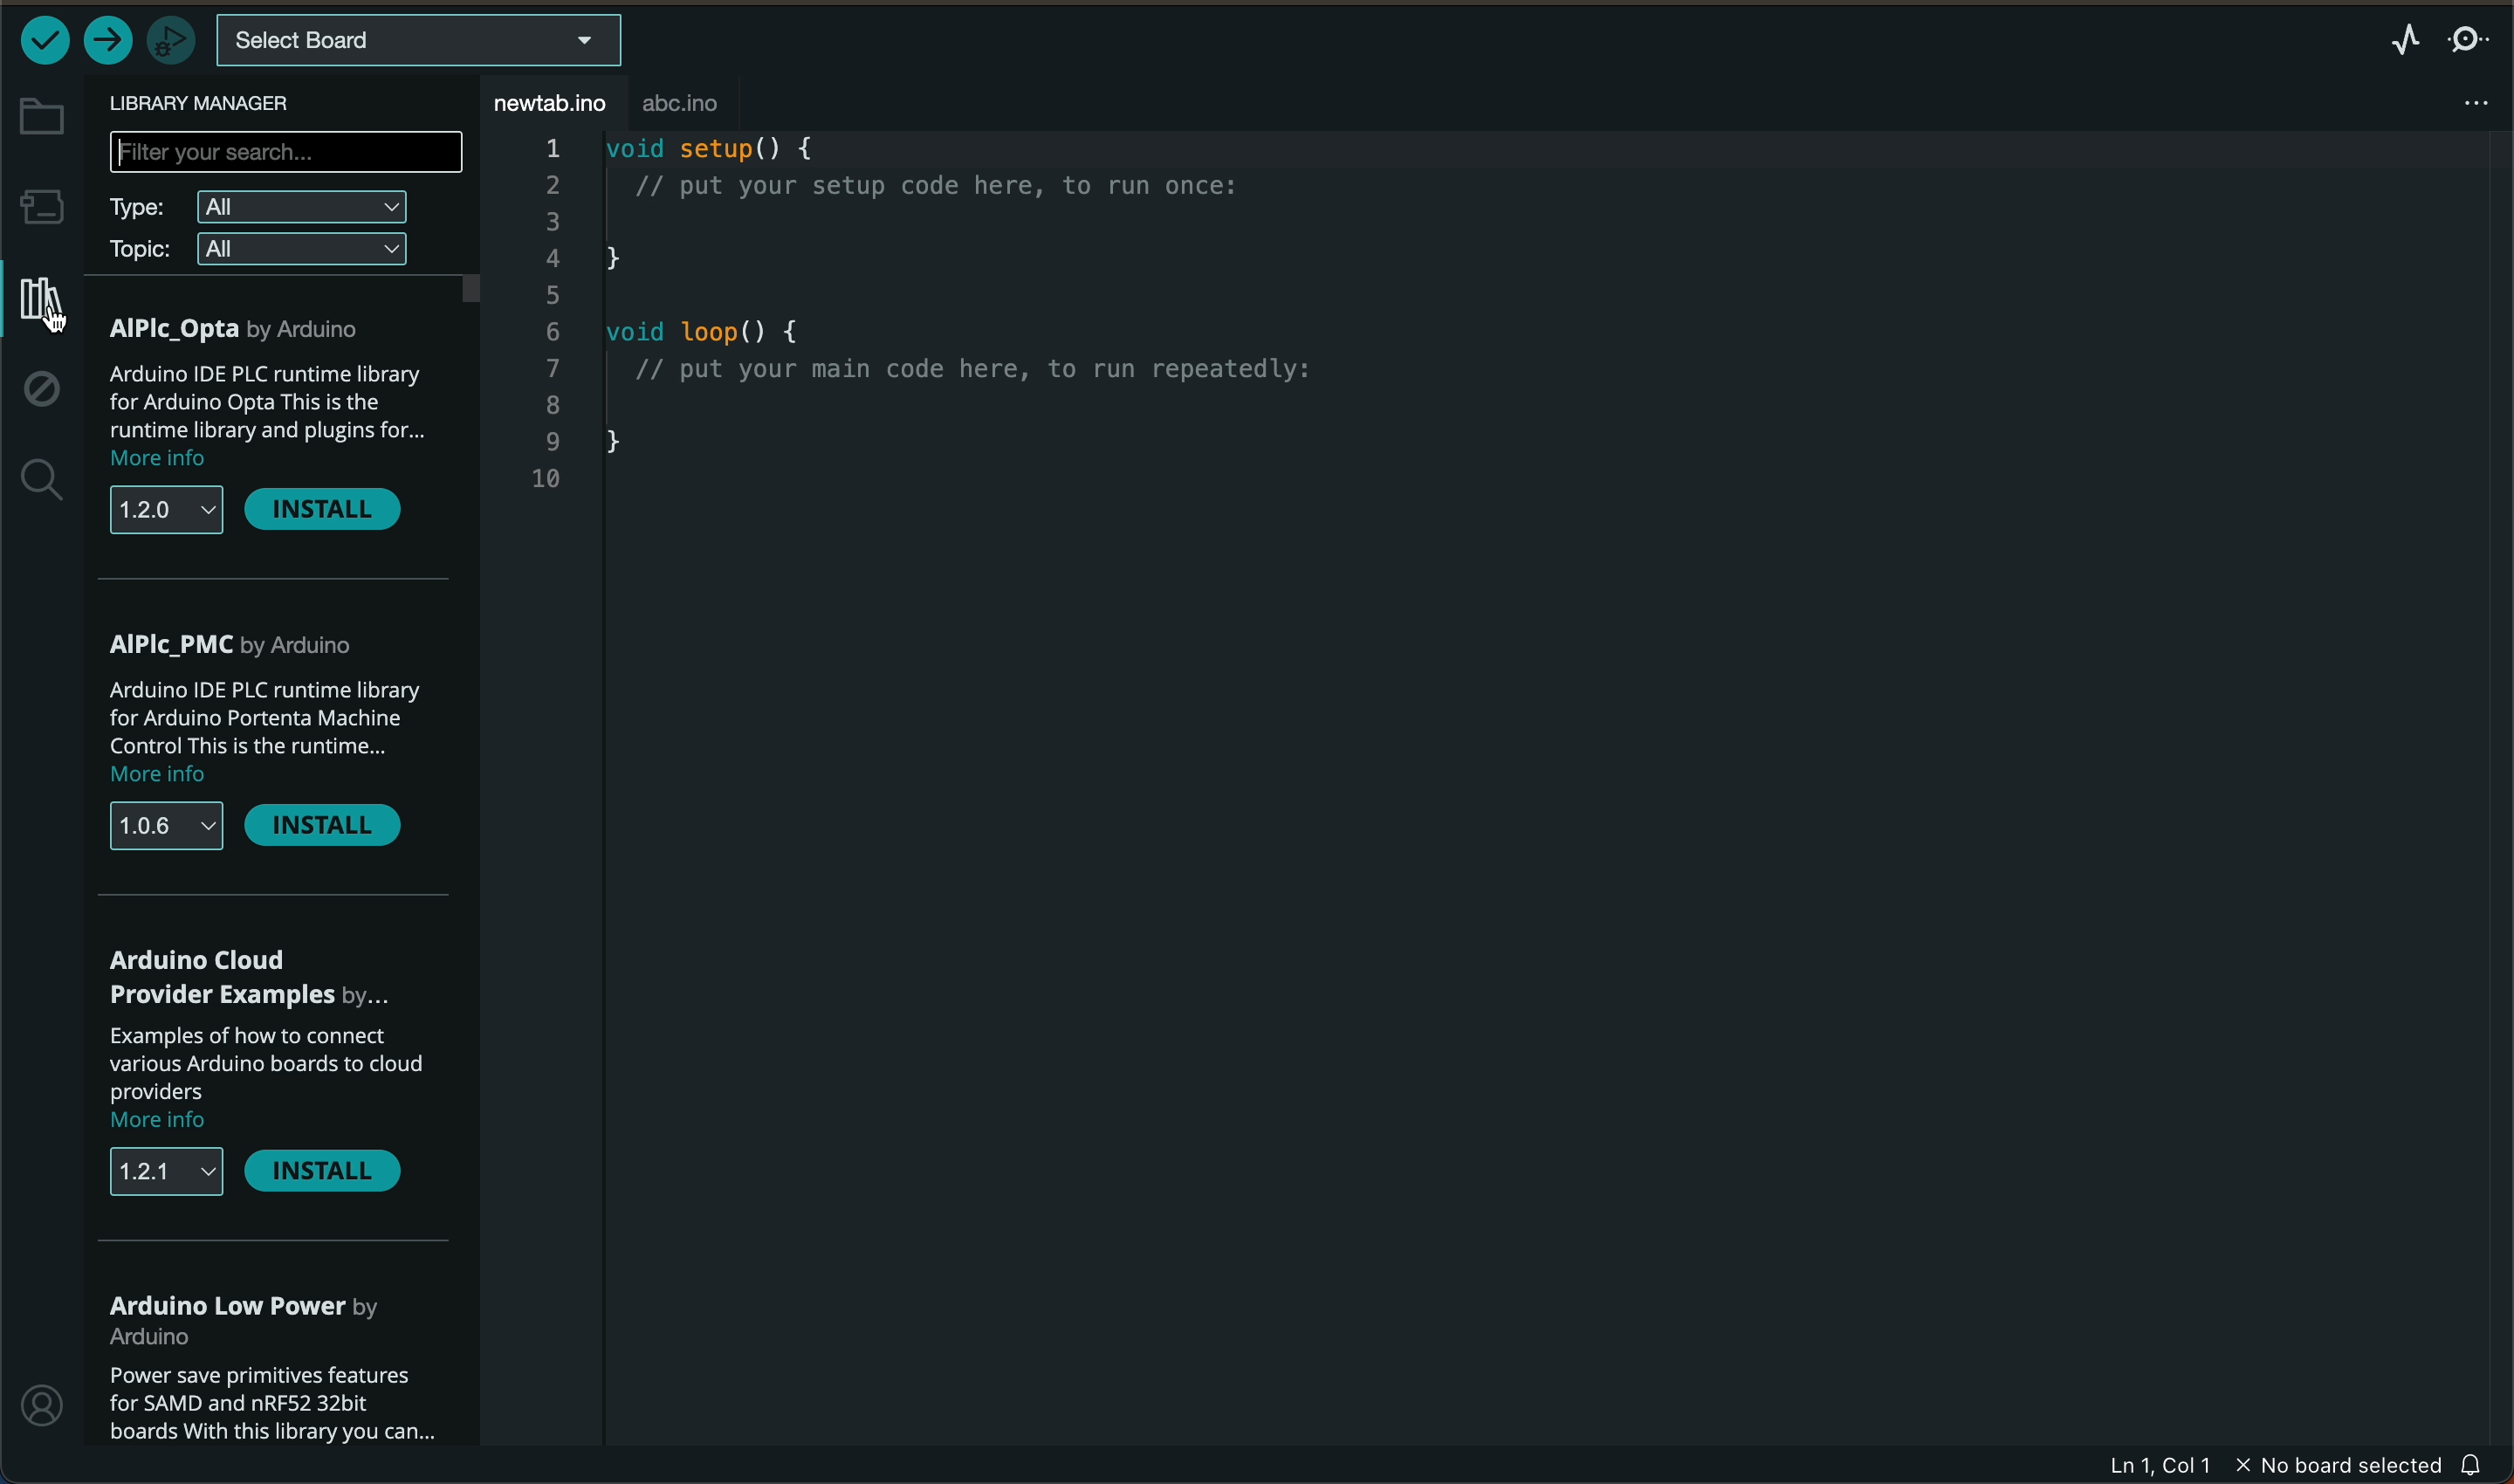  Describe the element at coordinates (260, 419) in the screenshot. I see `description ` at that location.